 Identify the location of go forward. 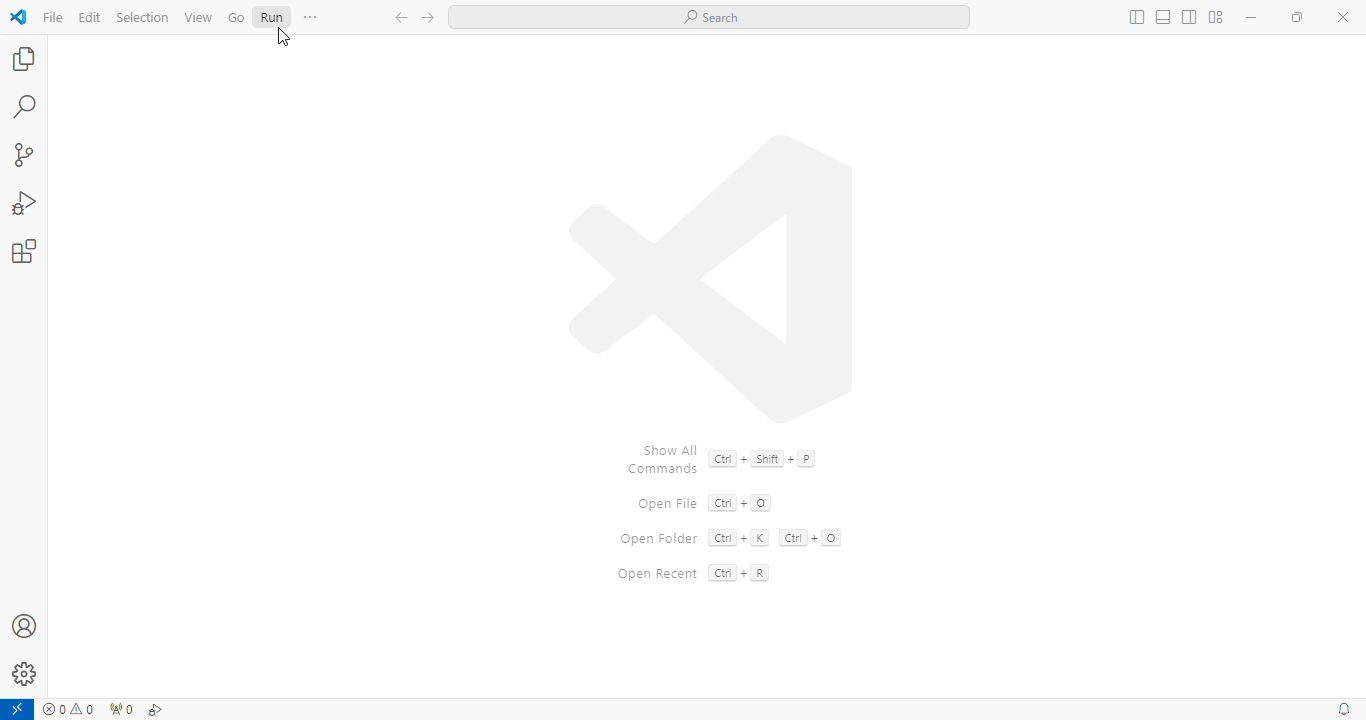
(428, 18).